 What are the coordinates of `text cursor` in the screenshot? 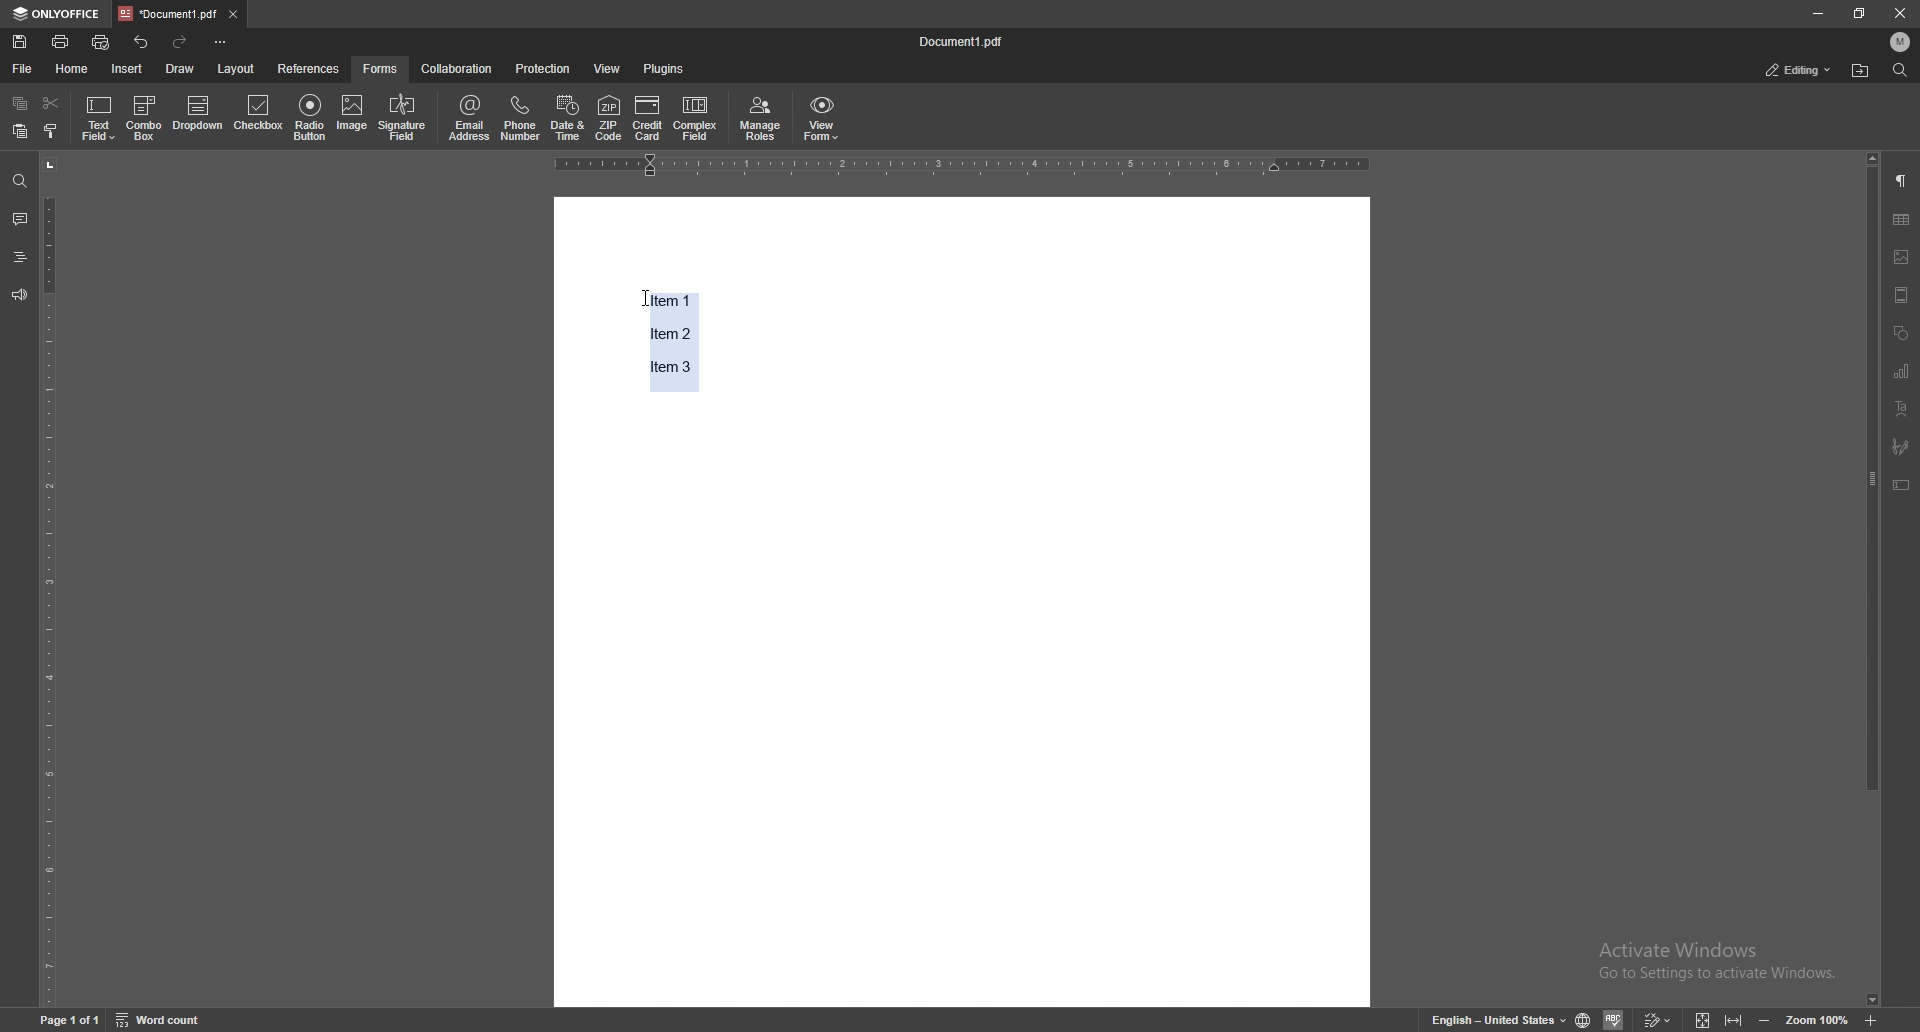 It's located at (639, 292).